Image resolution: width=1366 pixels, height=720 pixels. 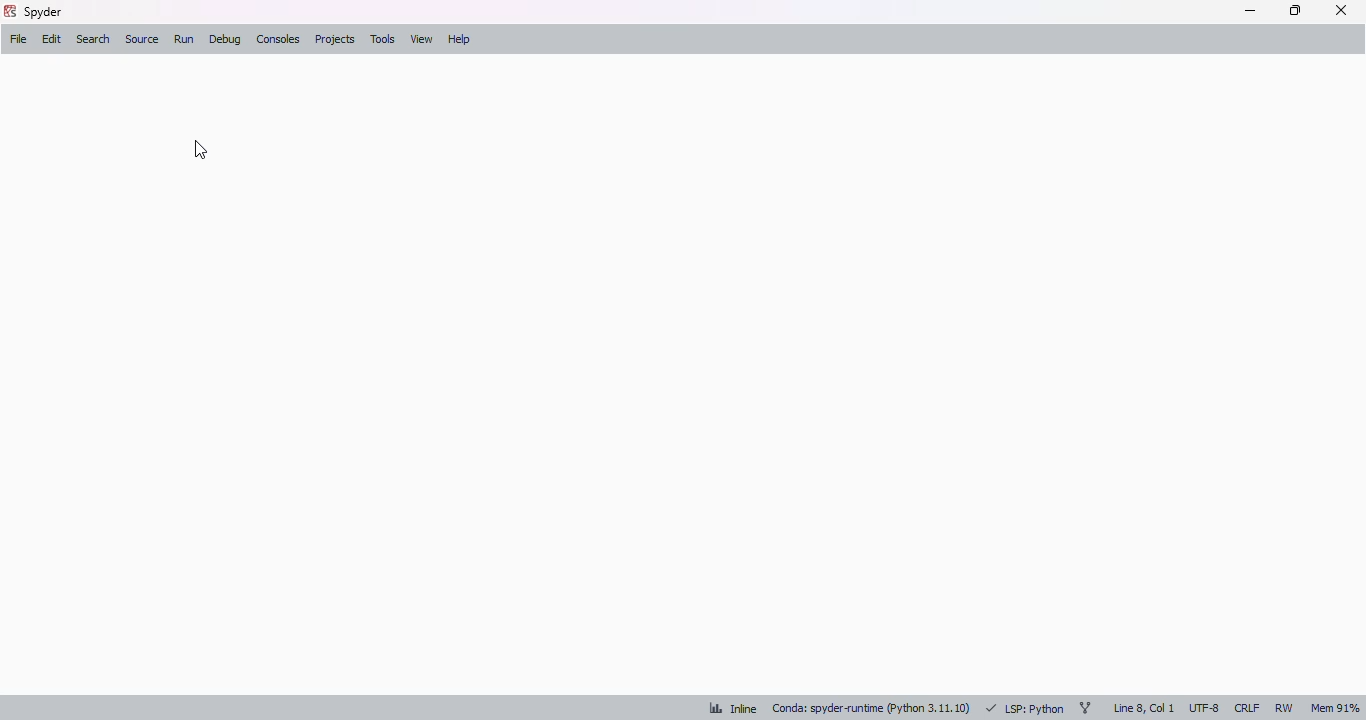 I want to click on source, so click(x=143, y=39).